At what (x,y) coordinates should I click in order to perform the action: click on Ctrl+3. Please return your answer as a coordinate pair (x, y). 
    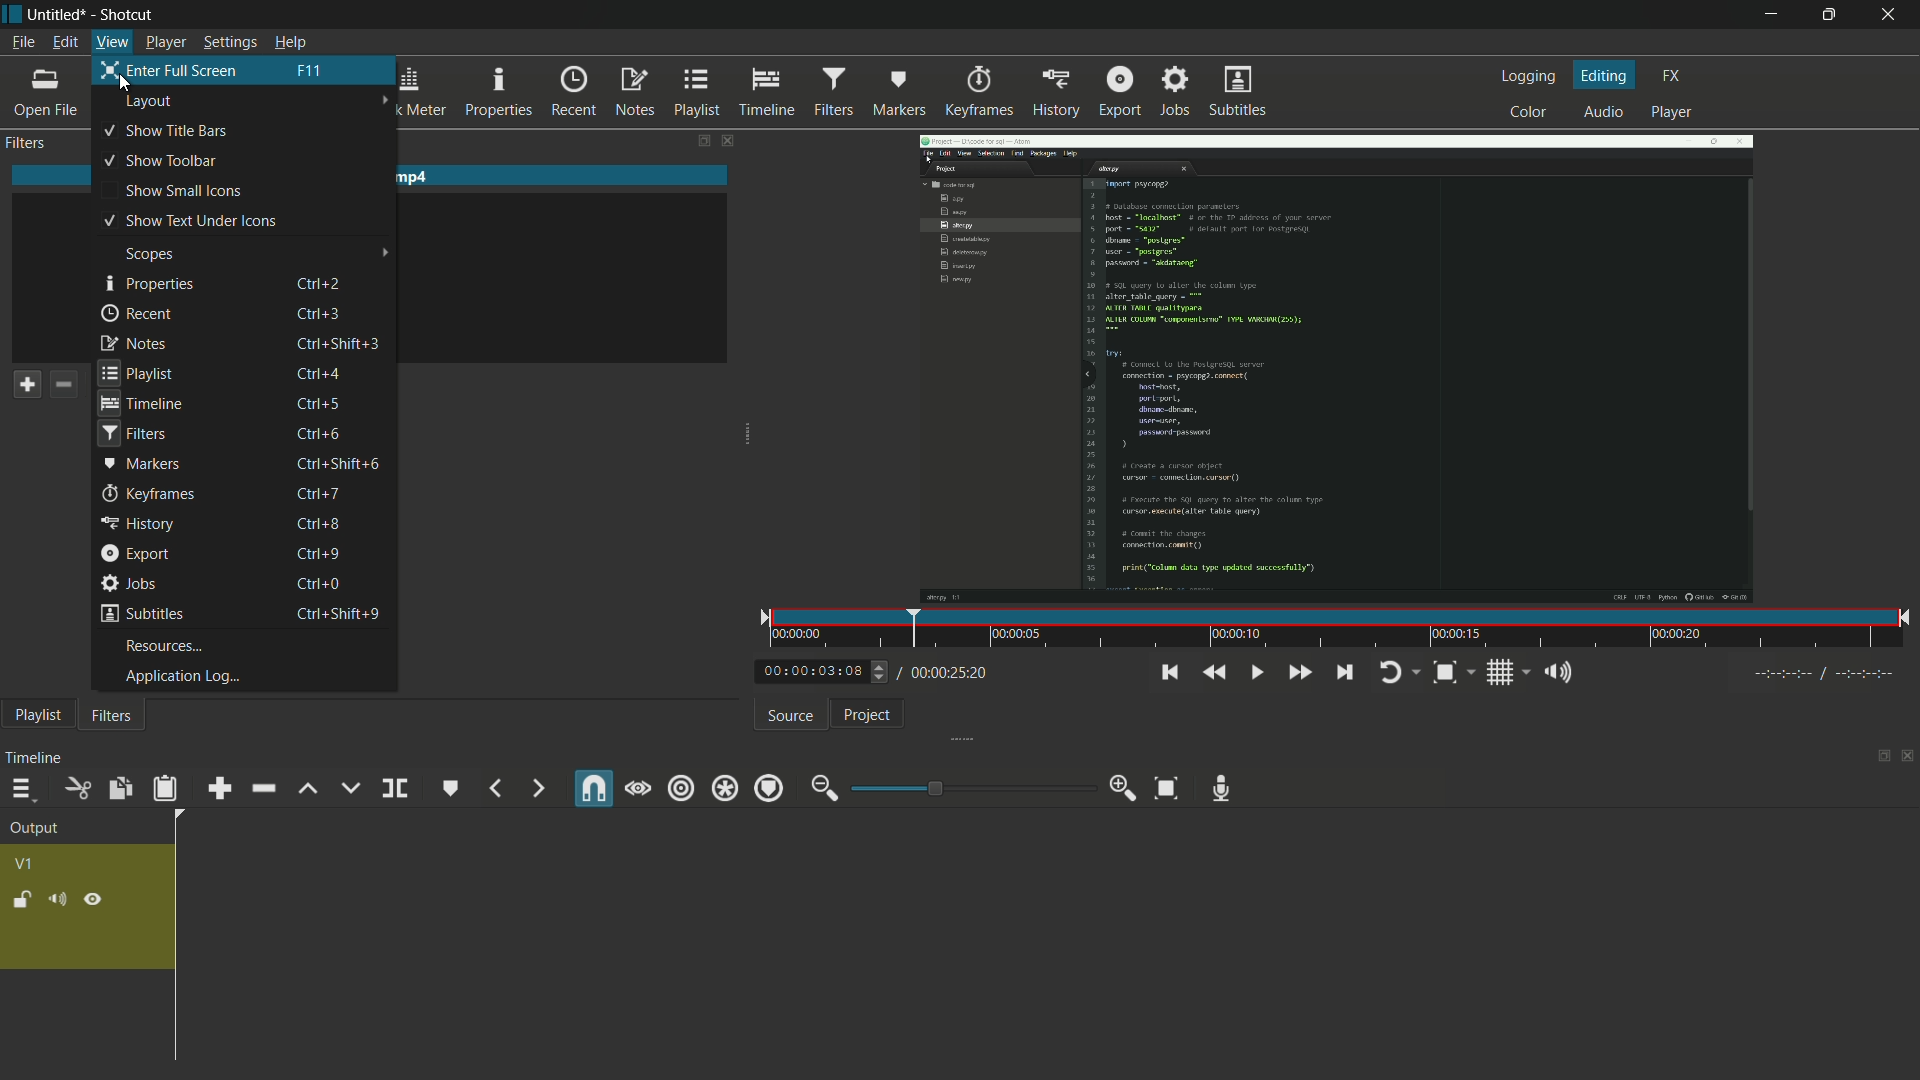
    Looking at the image, I should click on (326, 311).